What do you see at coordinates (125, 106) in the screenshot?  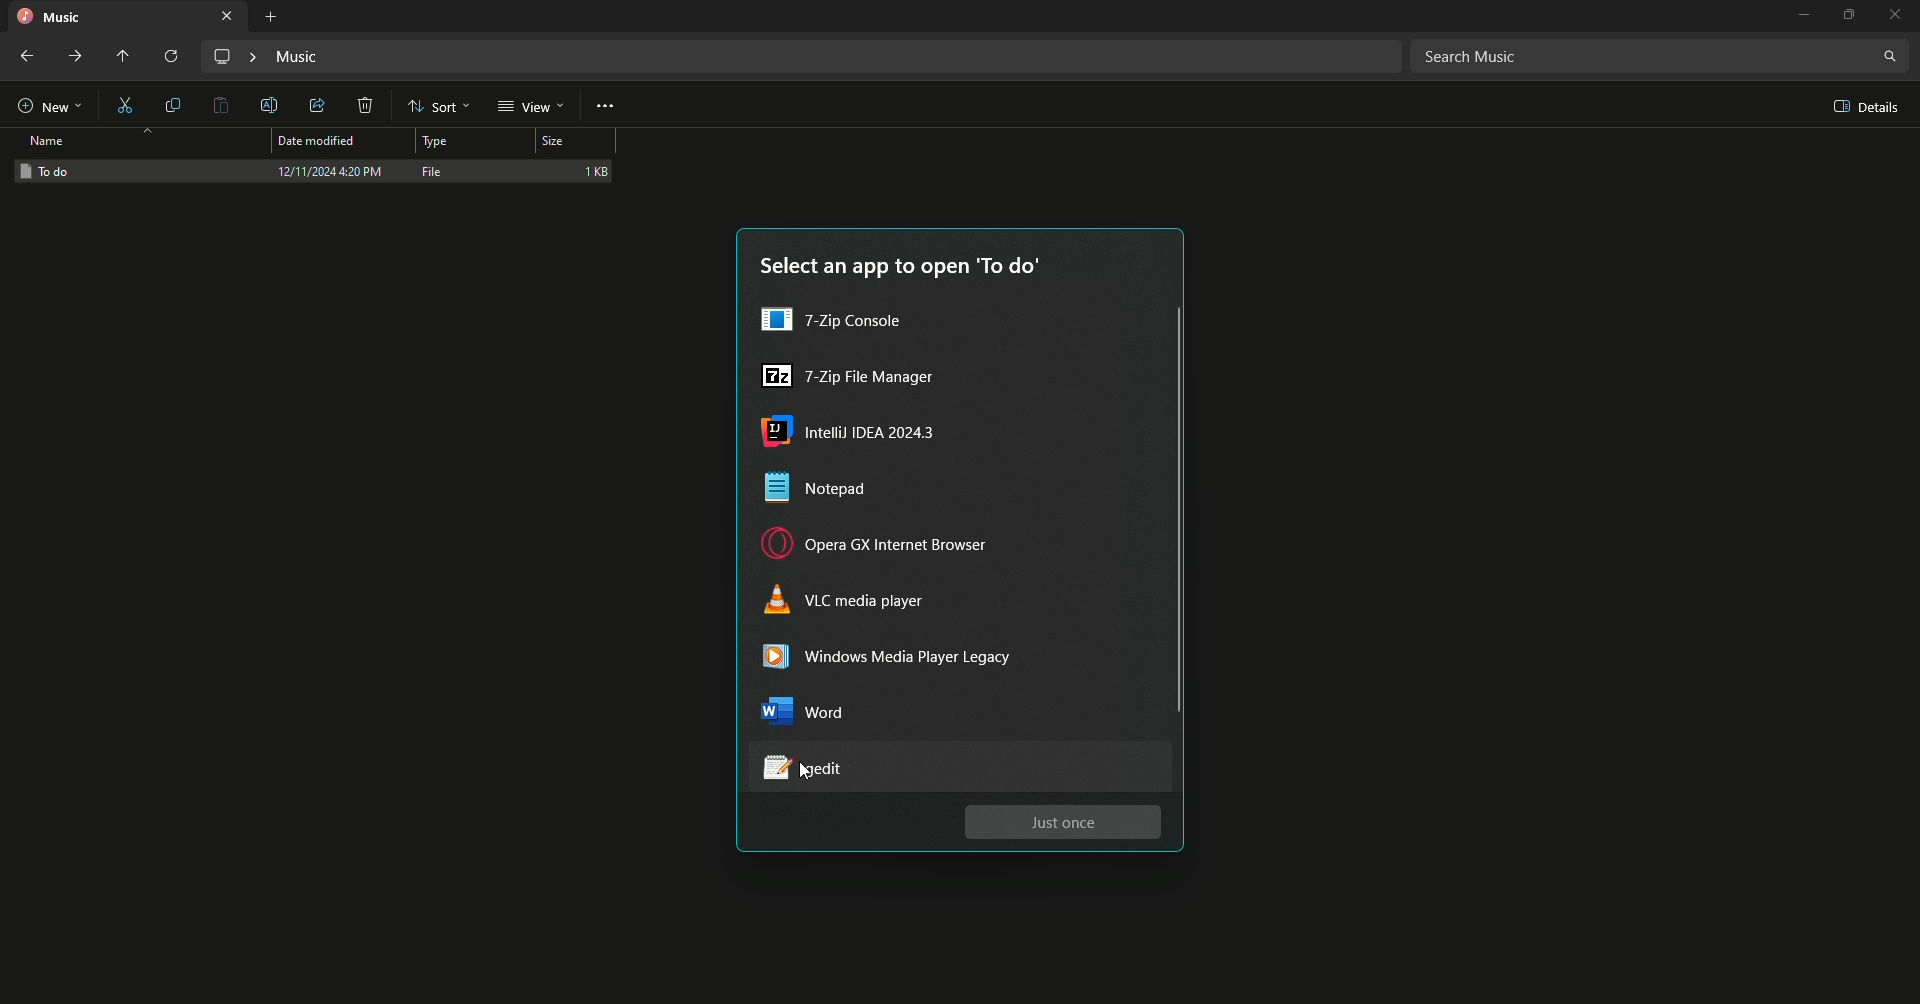 I see `Cut` at bounding box center [125, 106].